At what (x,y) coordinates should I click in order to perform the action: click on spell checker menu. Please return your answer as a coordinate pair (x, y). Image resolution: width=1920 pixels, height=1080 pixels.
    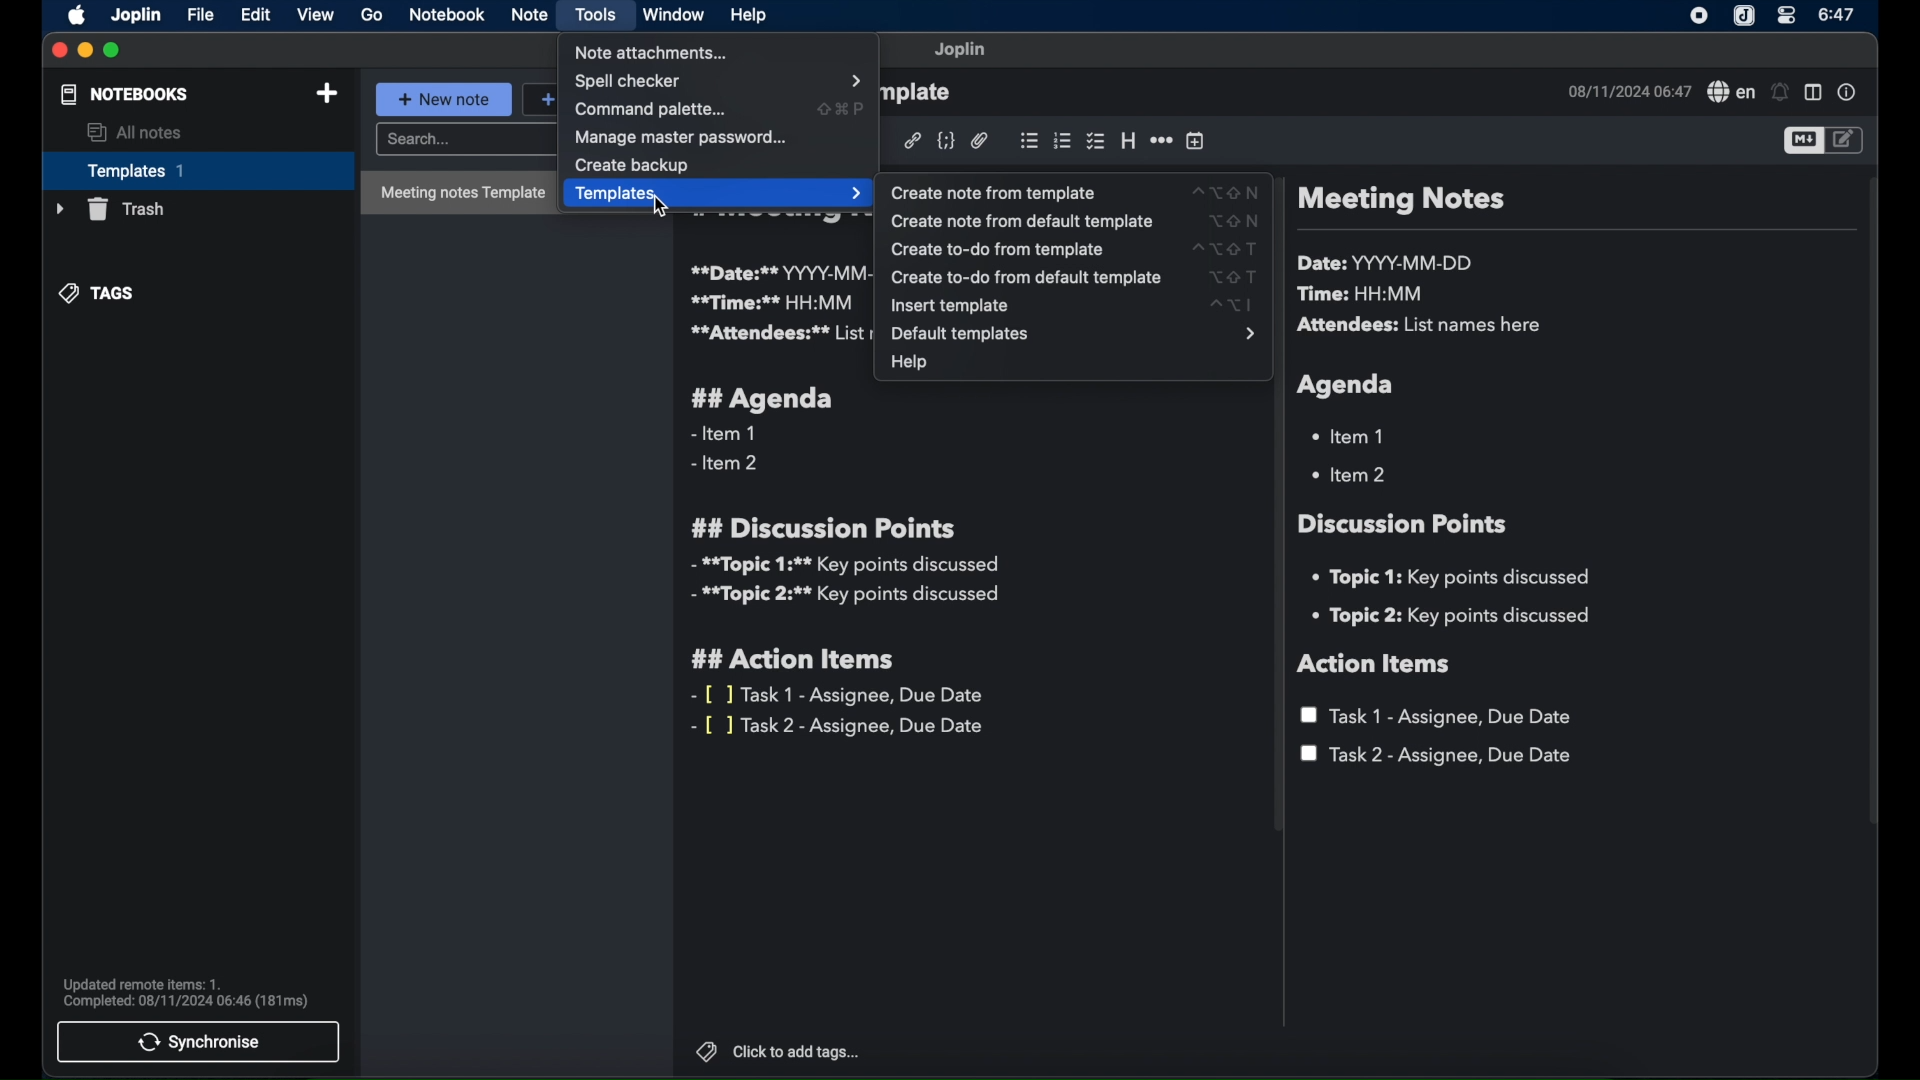
    Looking at the image, I should click on (720, 81).